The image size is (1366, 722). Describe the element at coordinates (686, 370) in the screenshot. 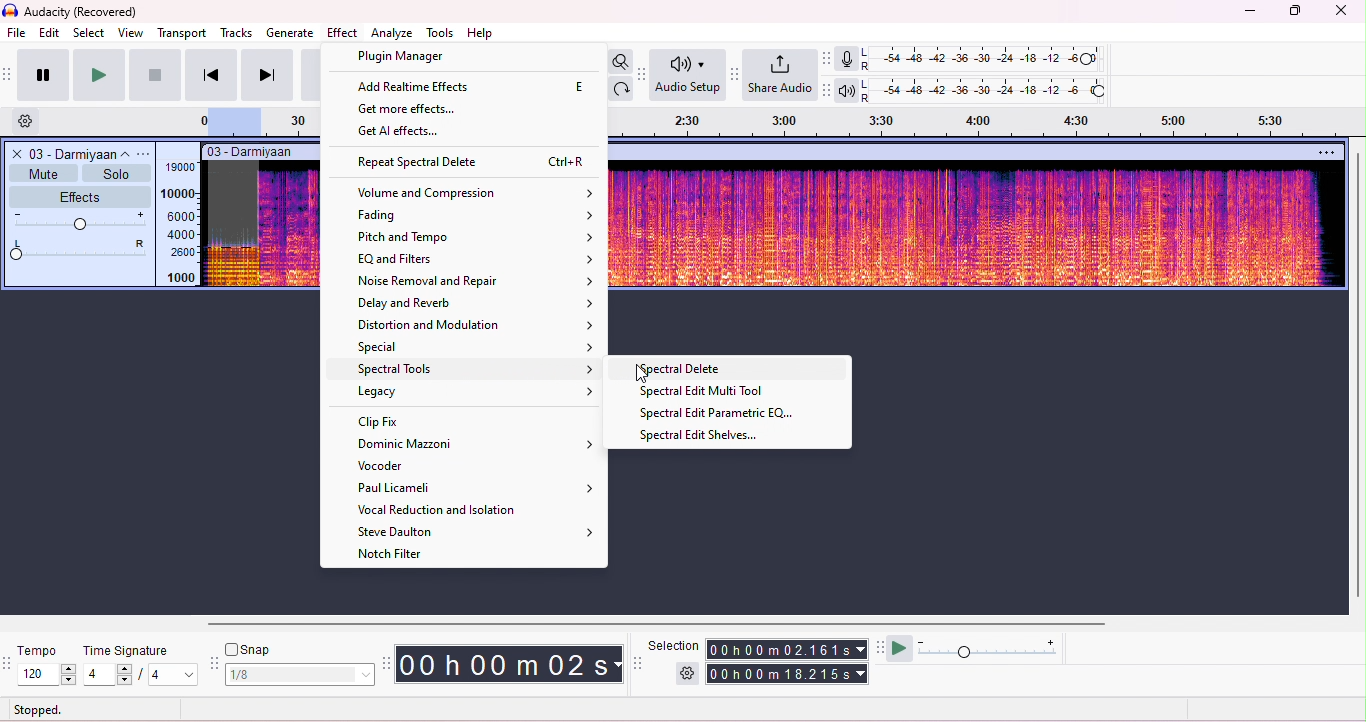

I see `spectral delete` at that location.